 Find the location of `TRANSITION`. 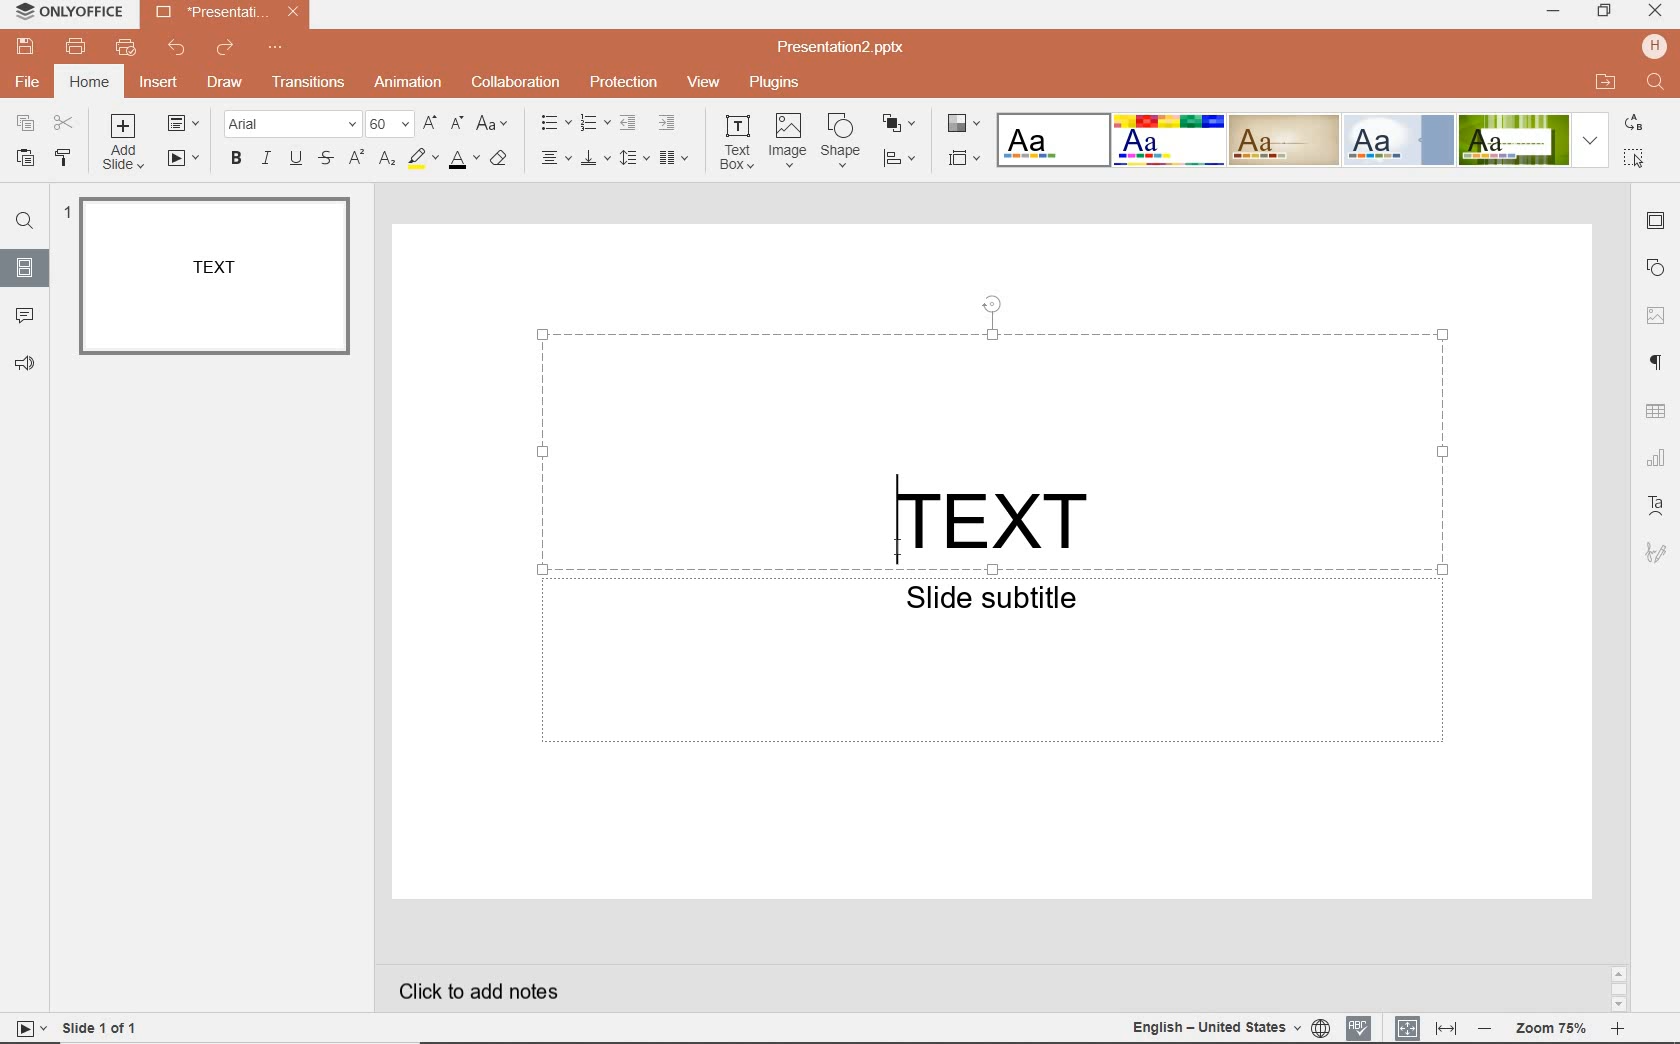

TRANSITION is located at coordinates (310, 82).